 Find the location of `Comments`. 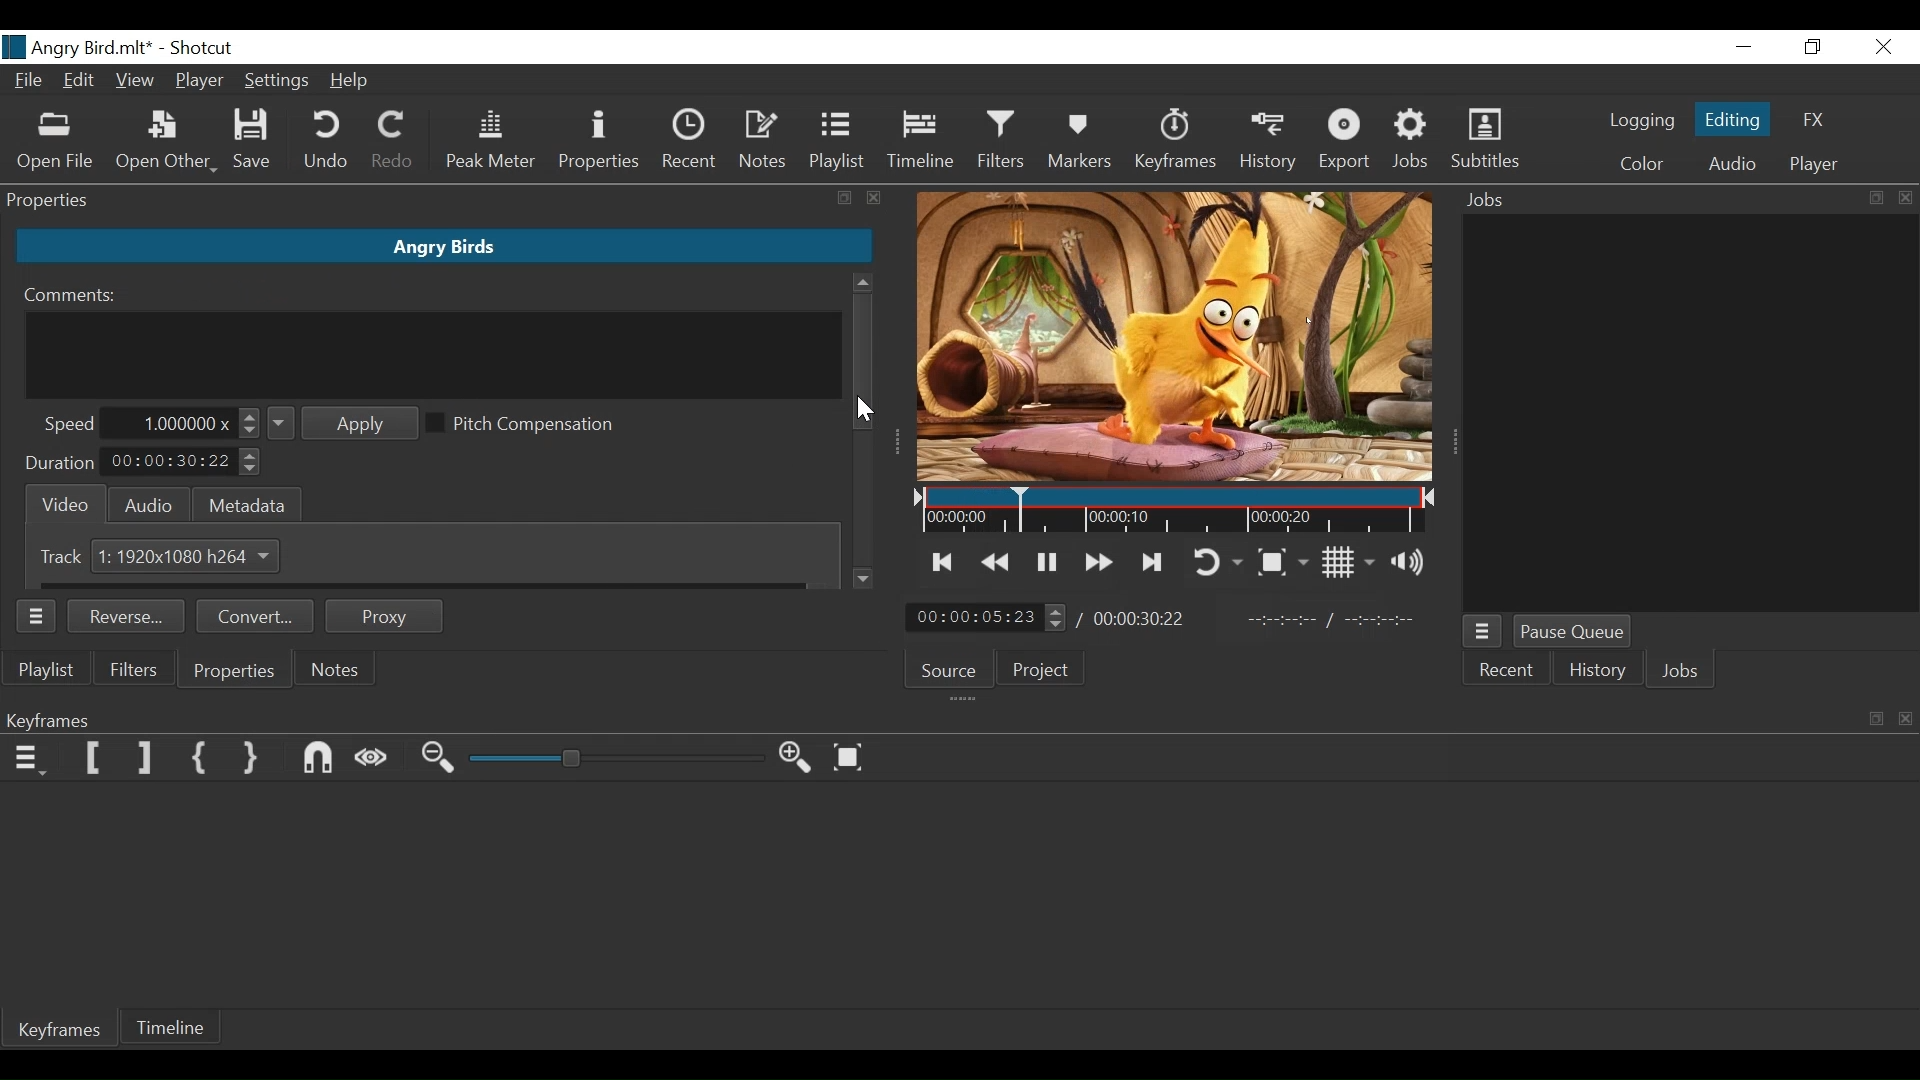

Comments is located at coordinates (73, 295).